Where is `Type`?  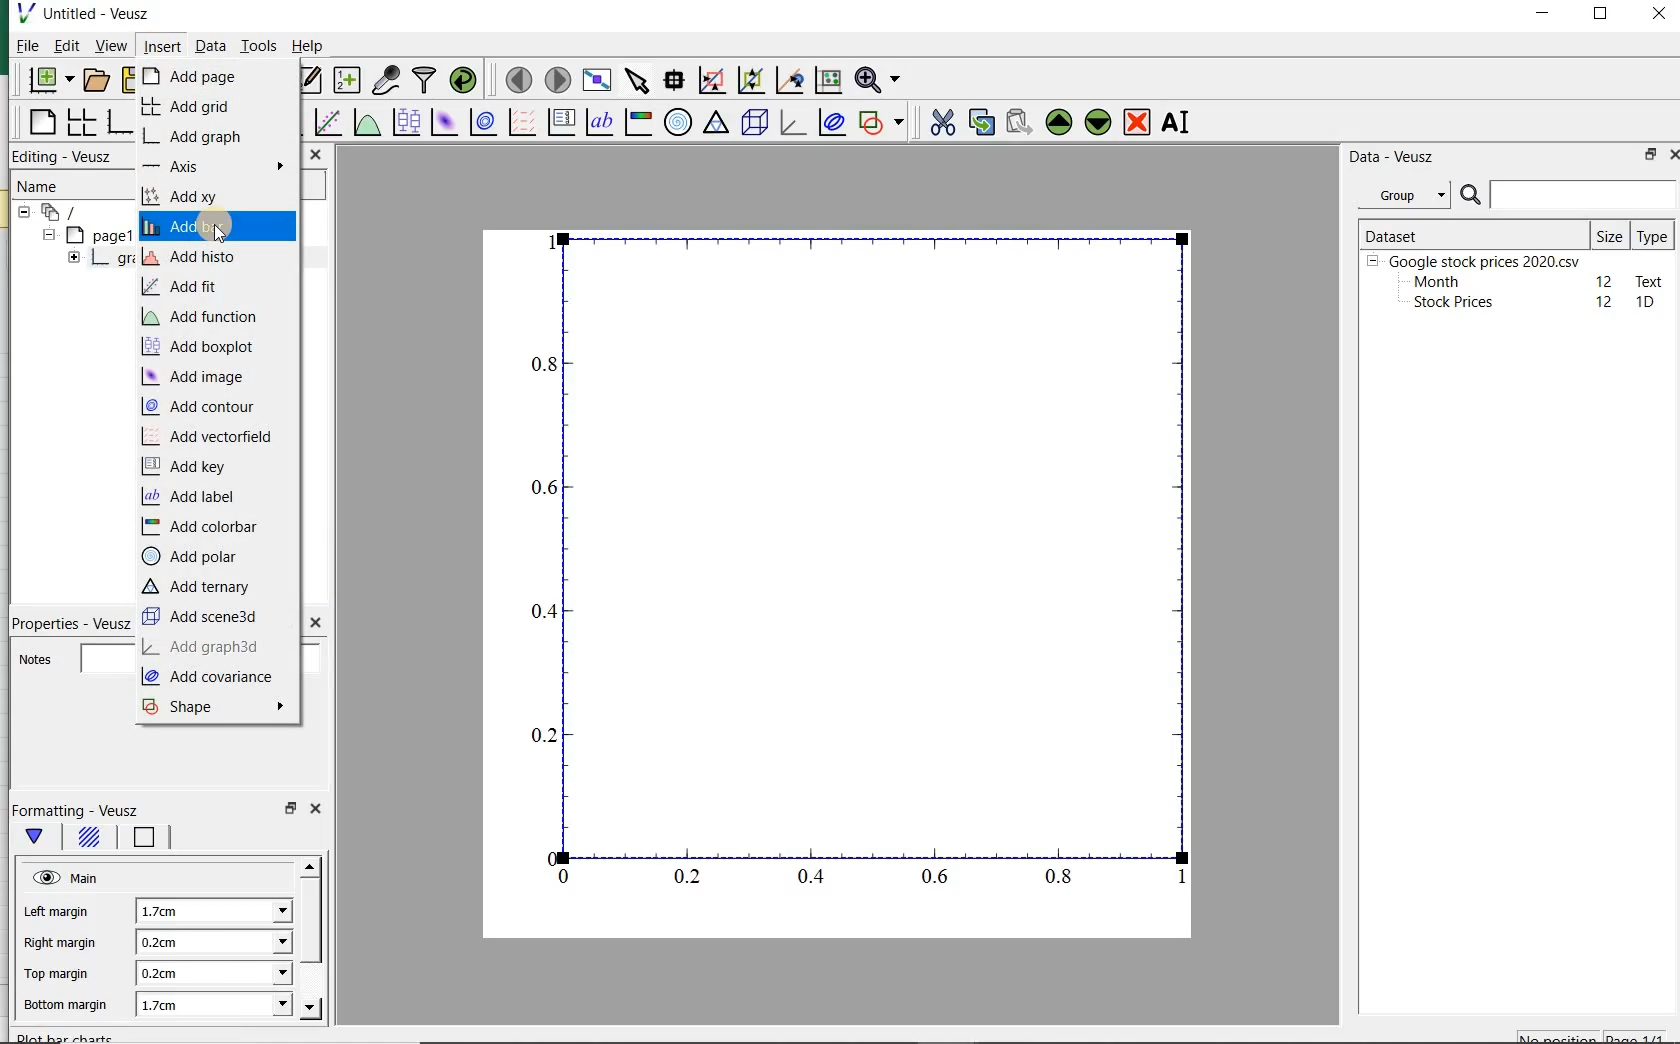
Type is located at coordinates (1652, 235).